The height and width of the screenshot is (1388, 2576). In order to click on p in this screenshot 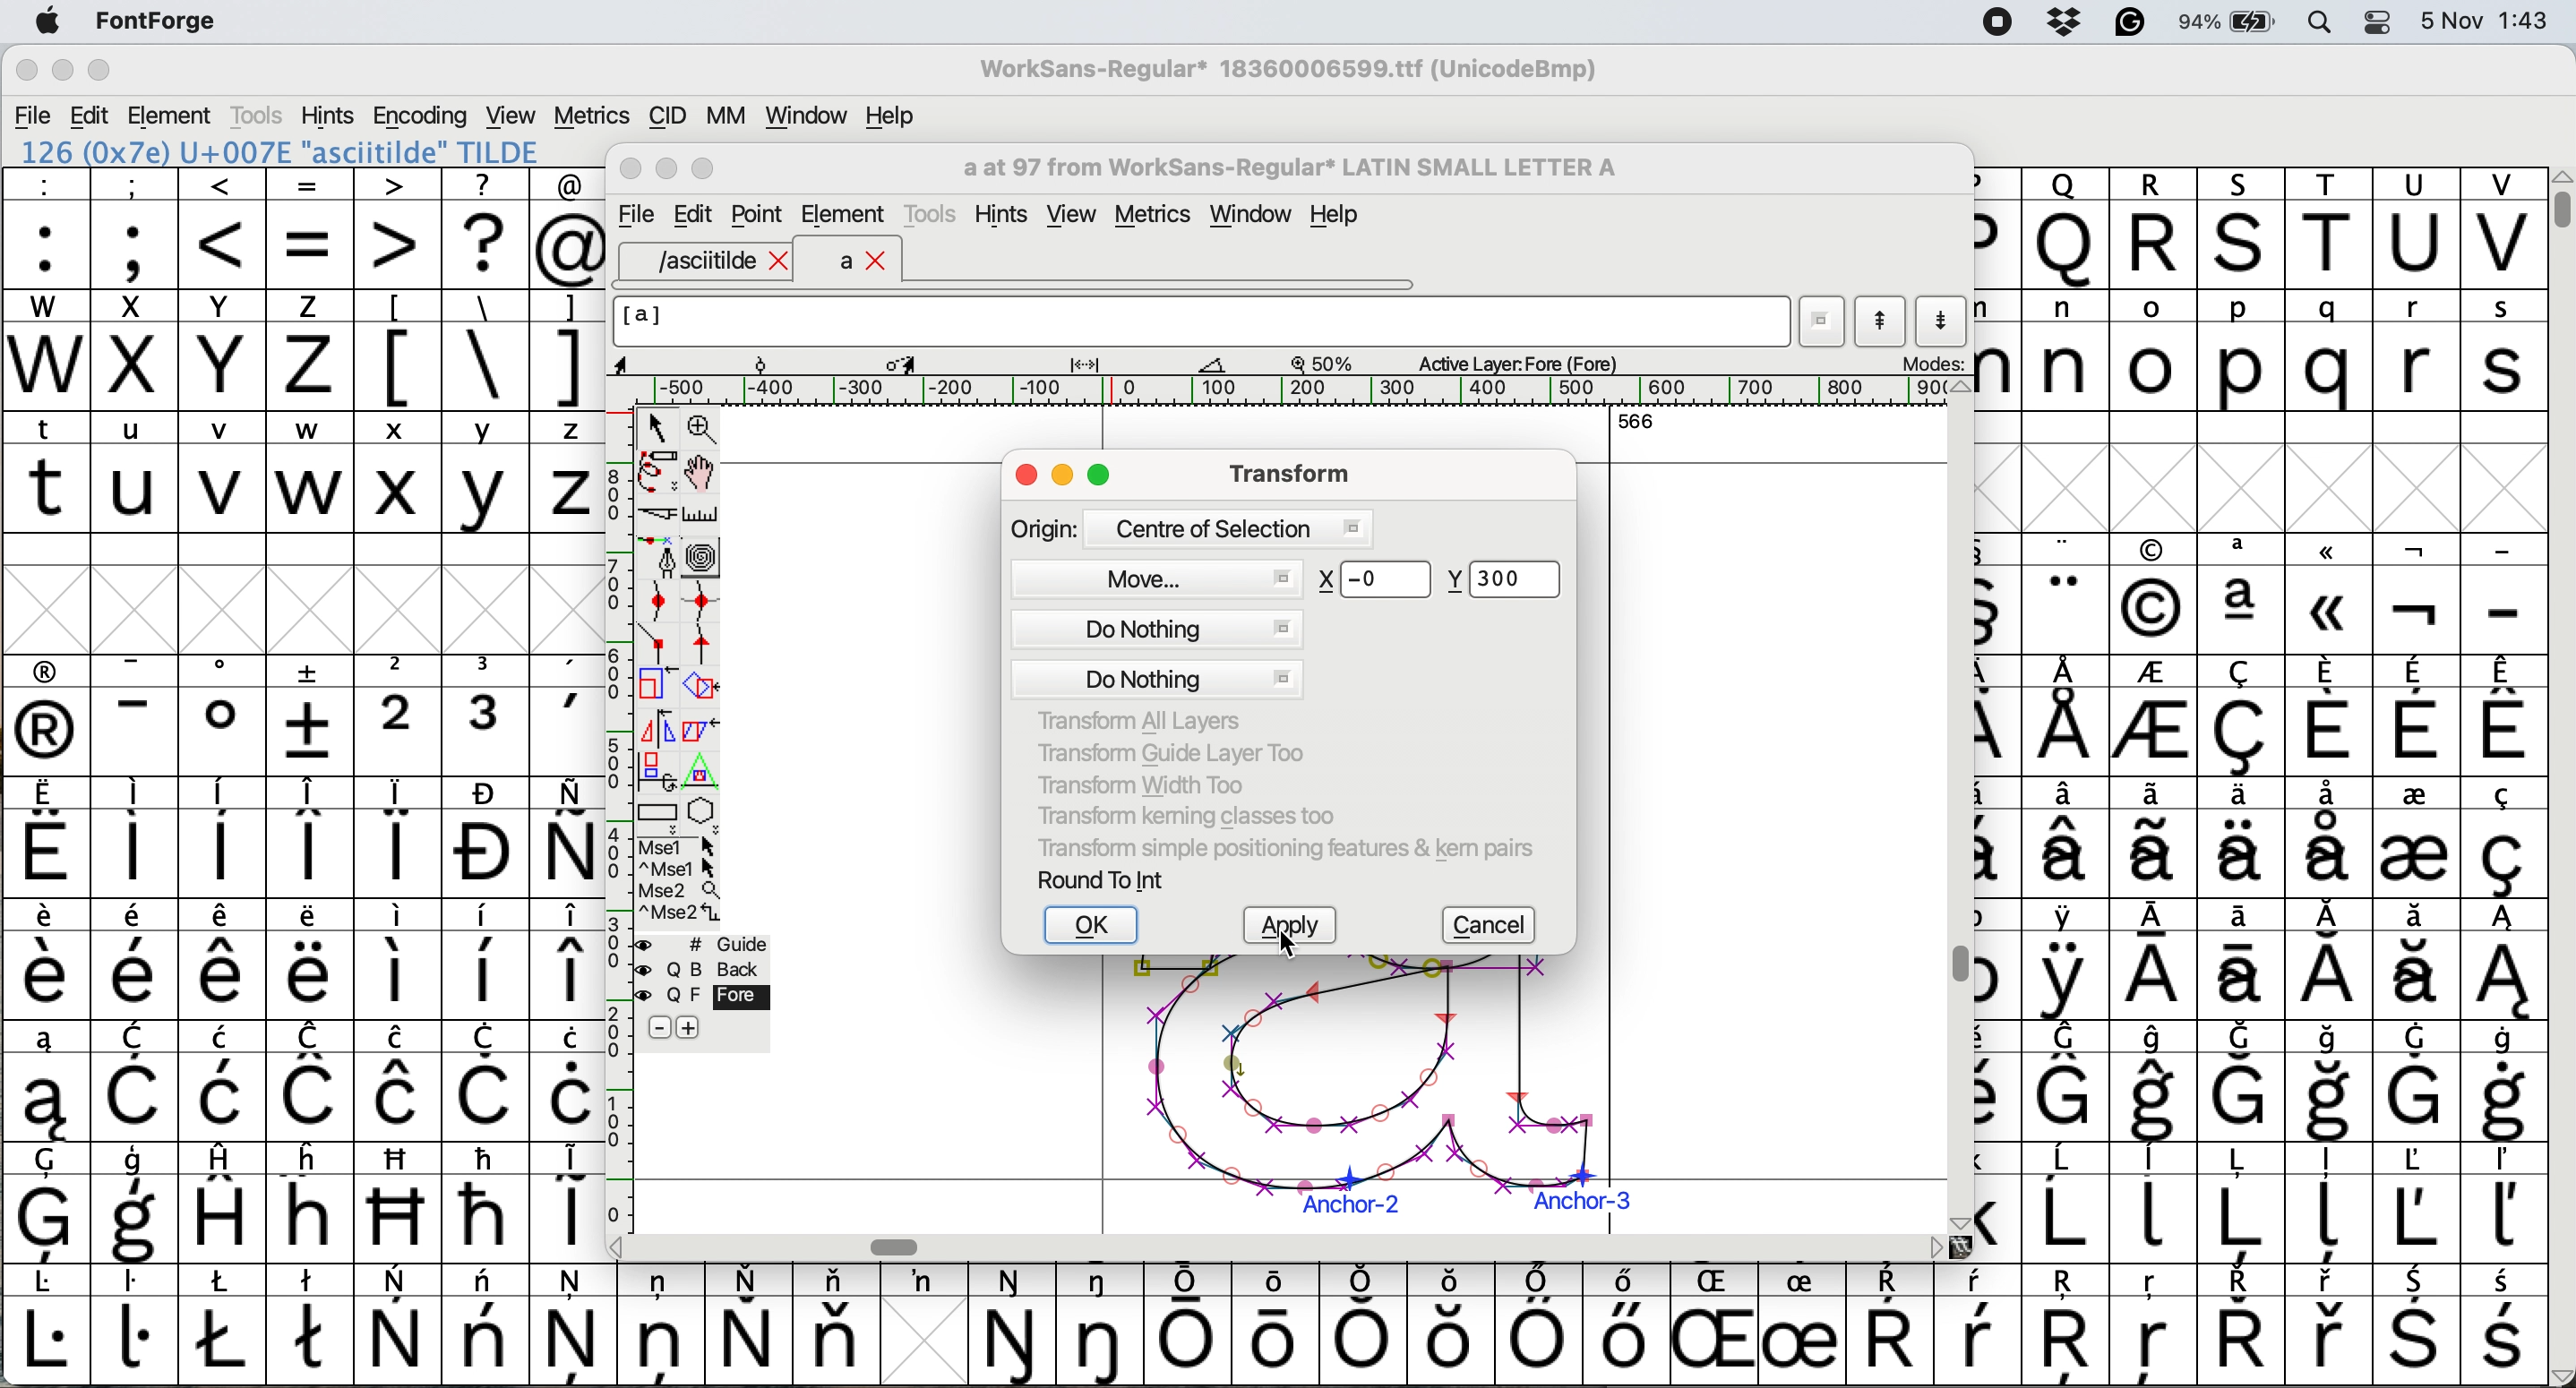, I will do `click(2242, 354)`.